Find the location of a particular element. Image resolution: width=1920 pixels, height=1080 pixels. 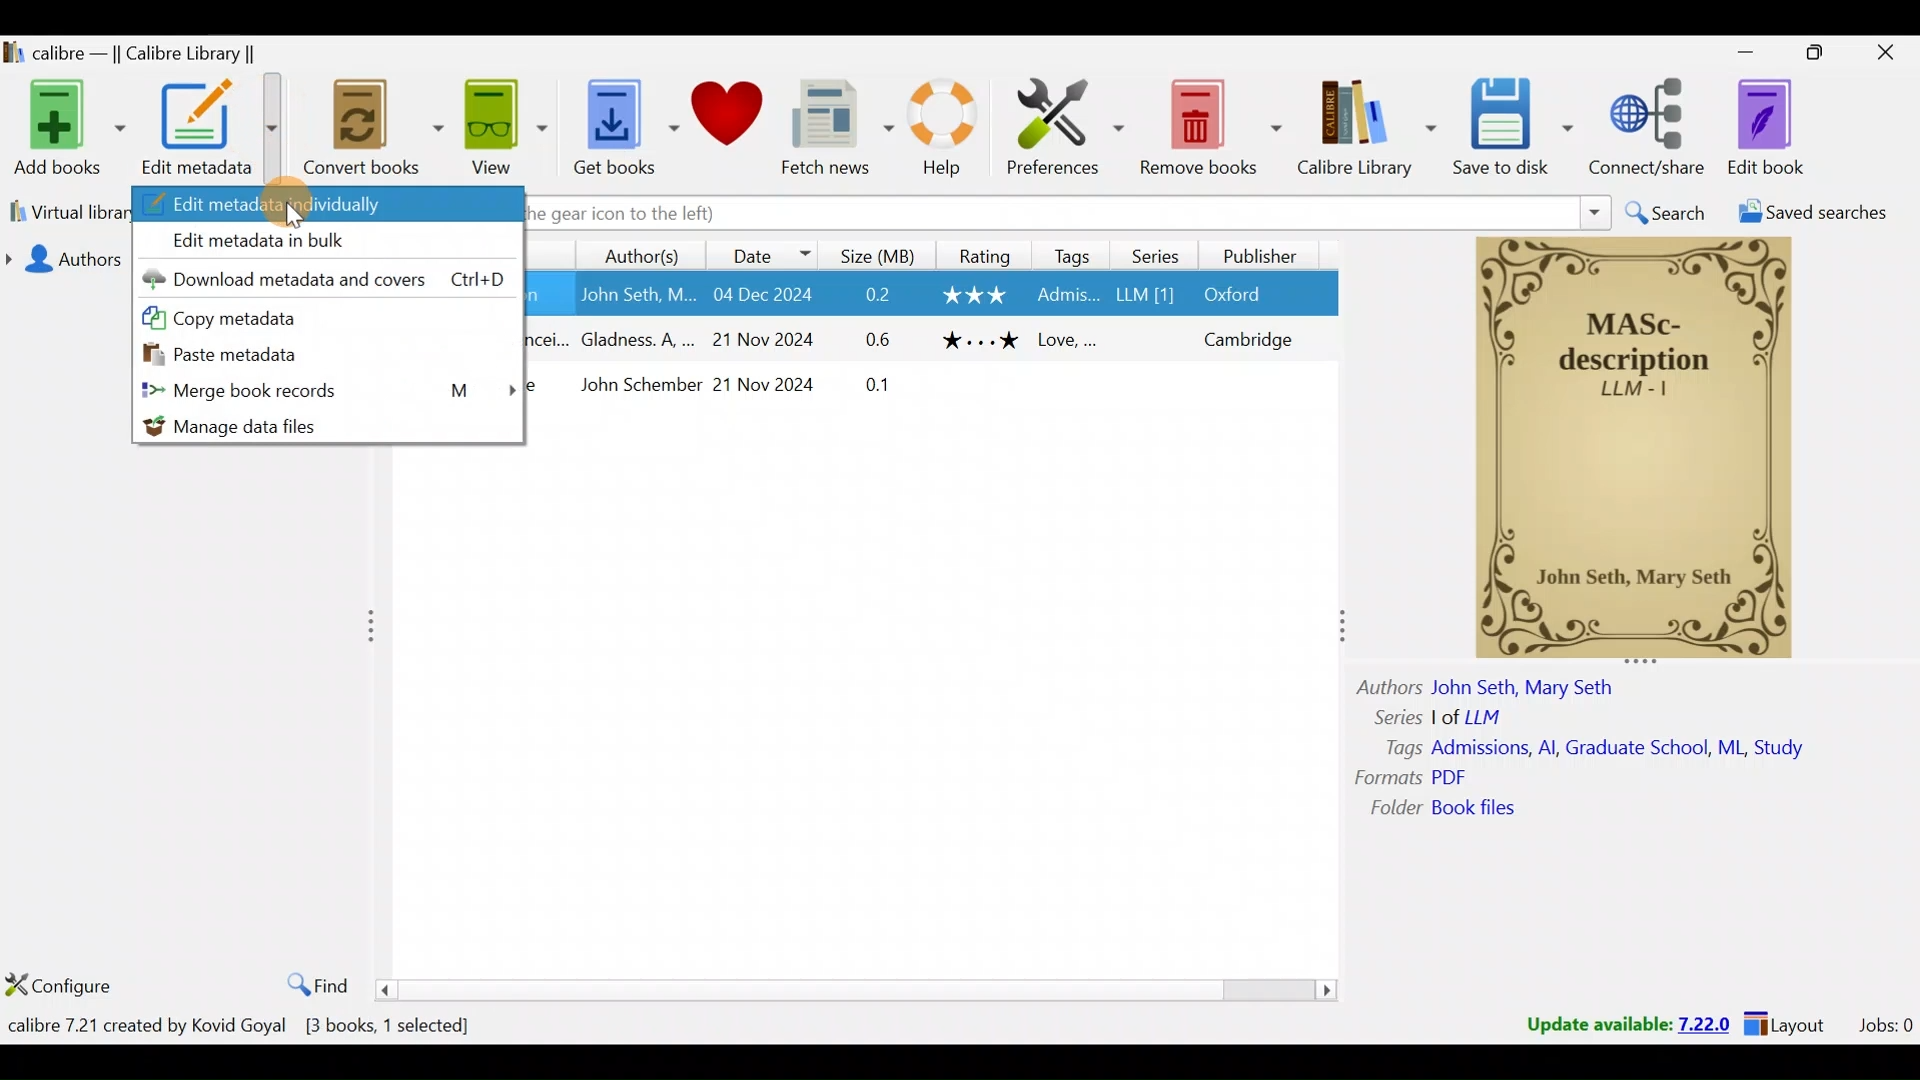

Connect/share is located at coordinates (1649, 128).